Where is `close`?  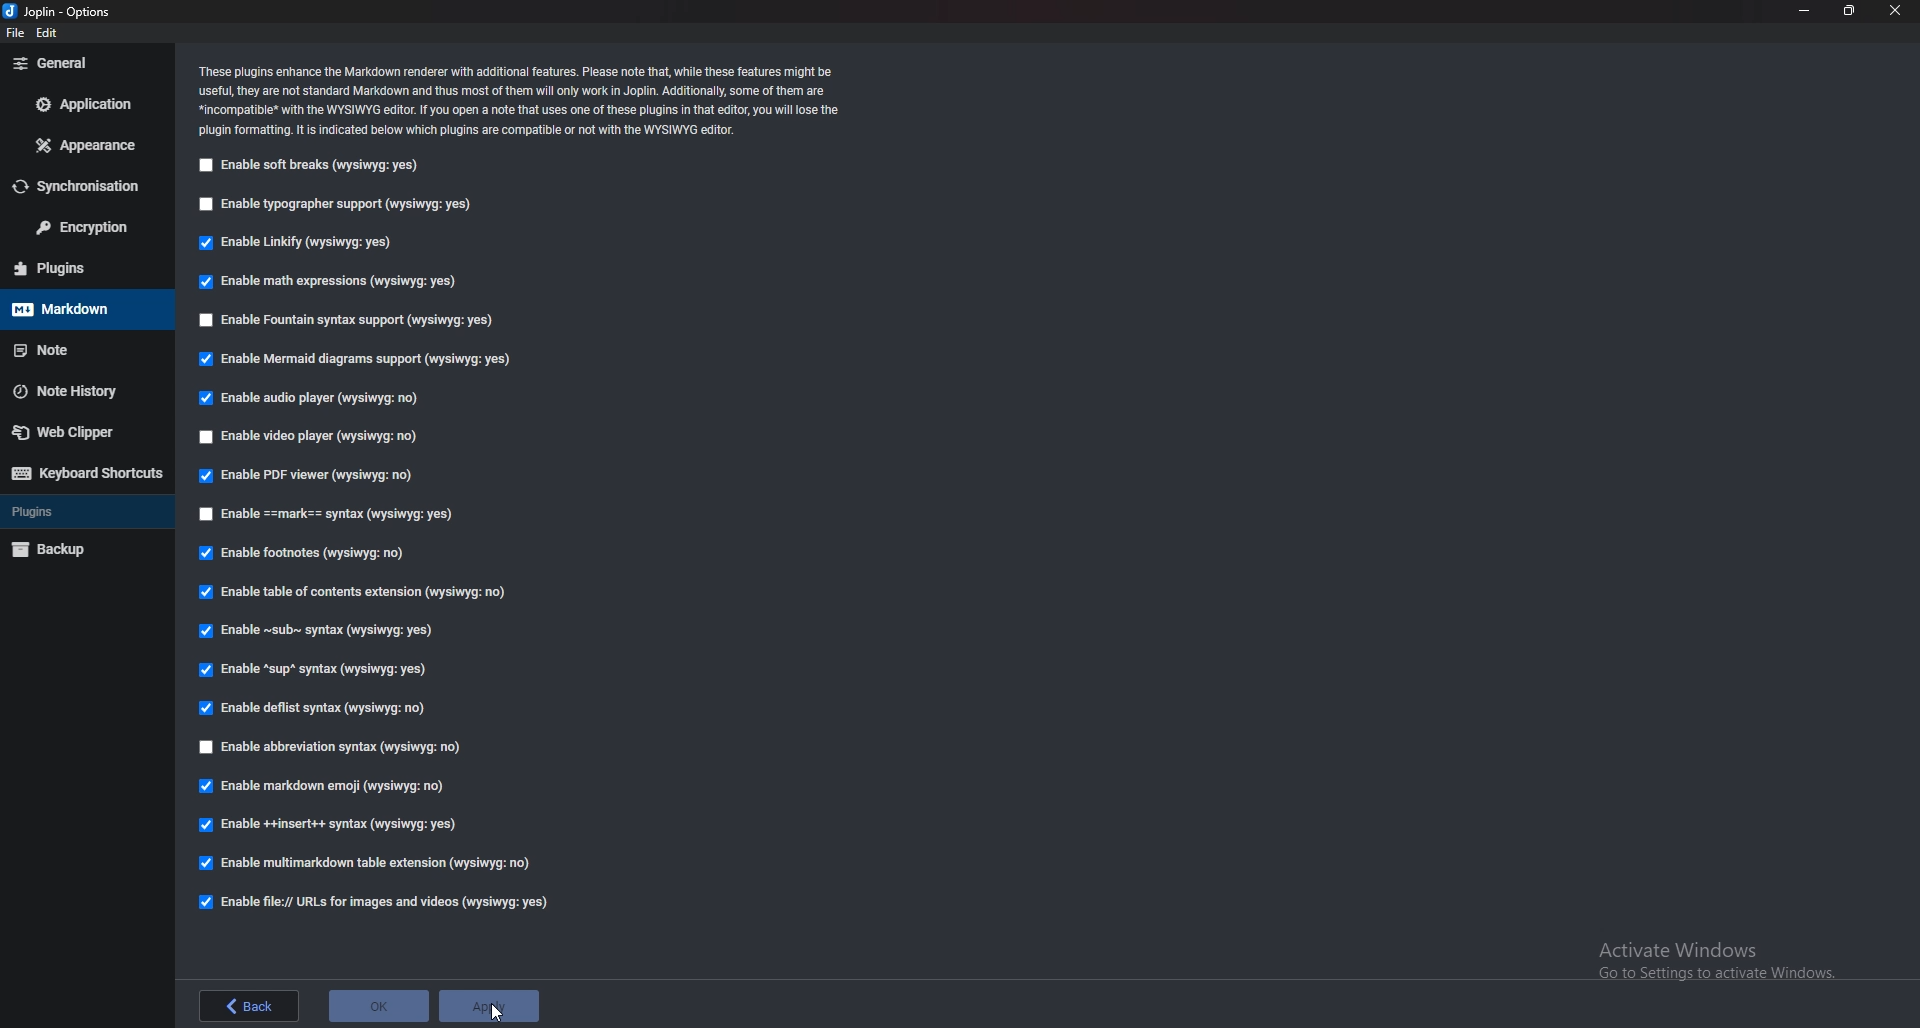 close is located at coordinates (1896, 11).